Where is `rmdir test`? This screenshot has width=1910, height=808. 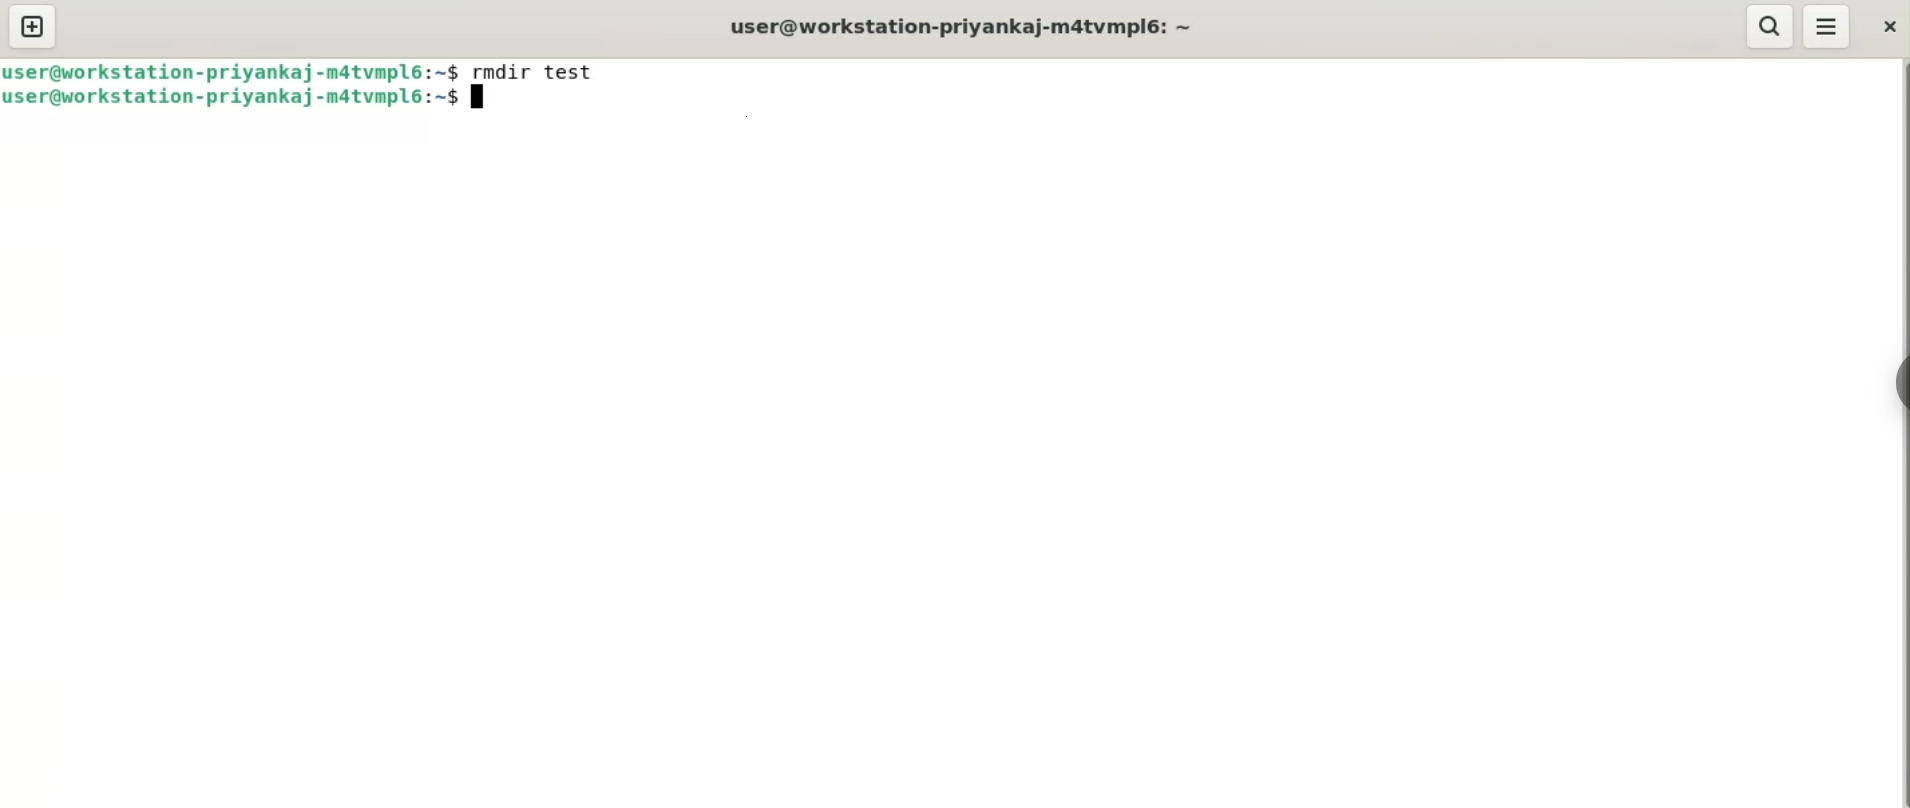
rmdir test is located at coordinates (545, 72).